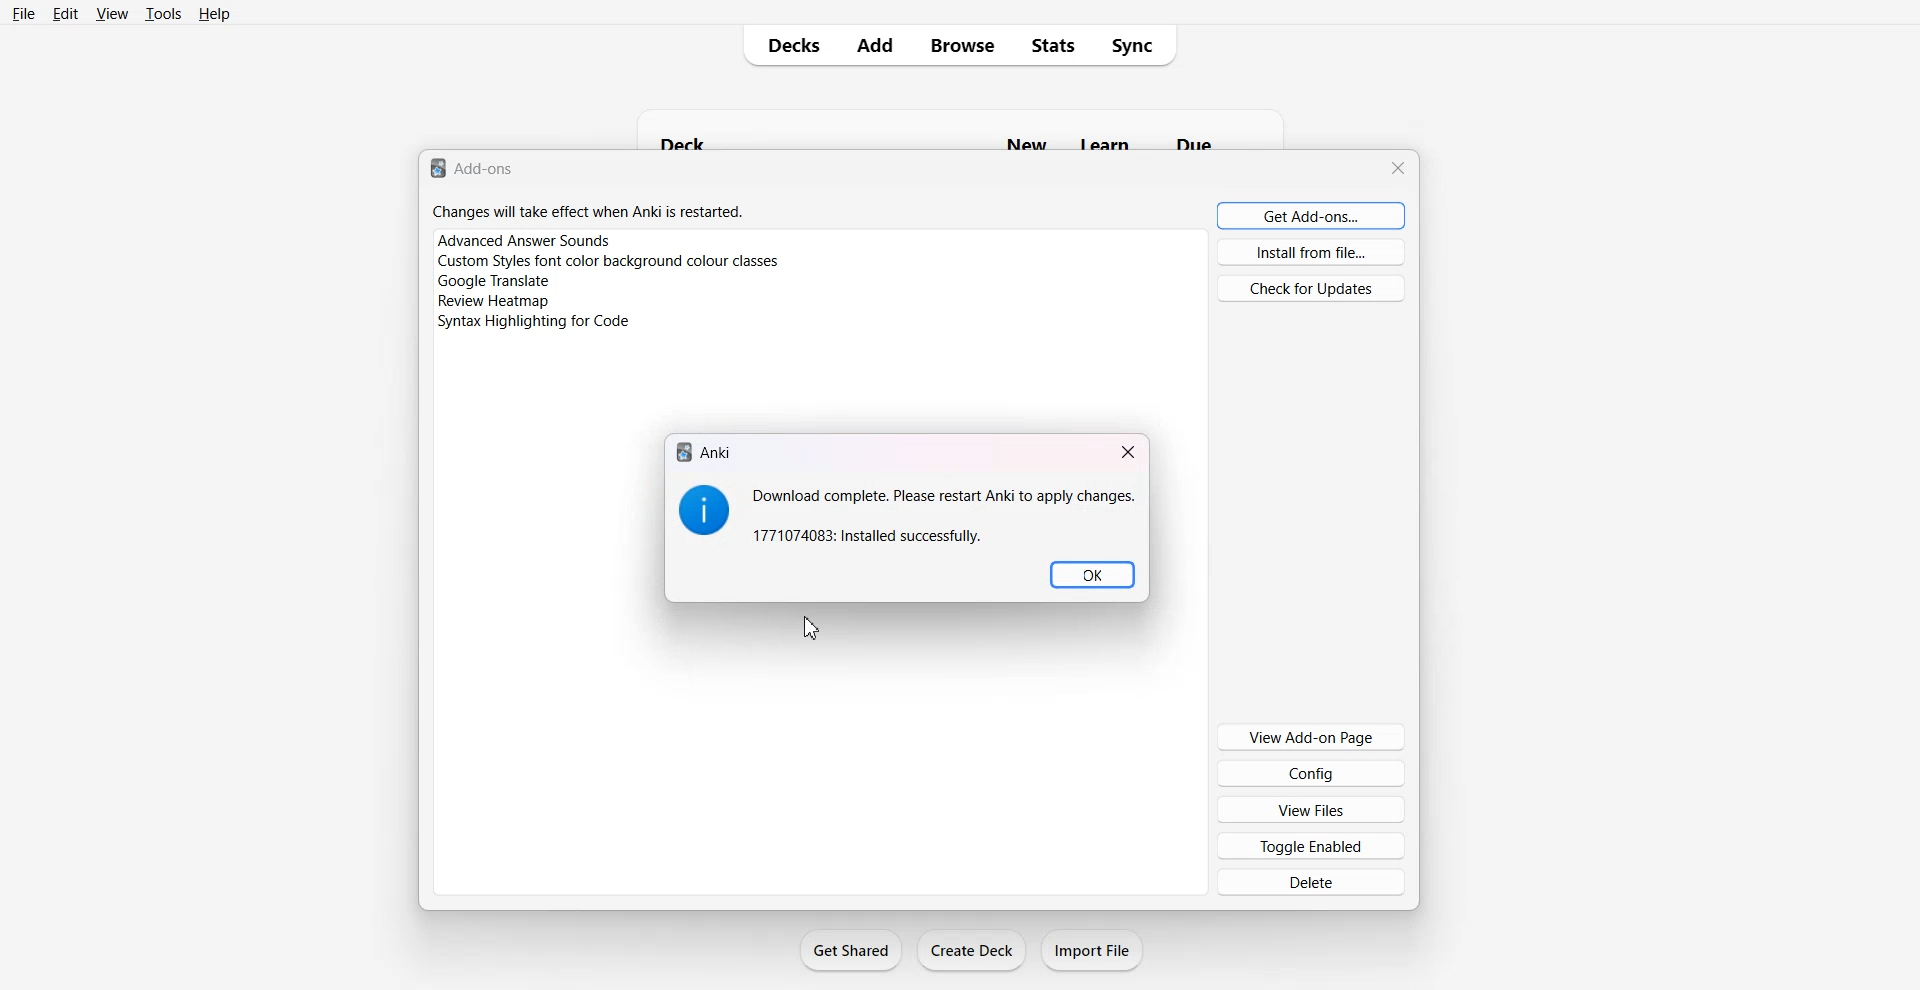  What do you see at coordinates (1142, 45) in the screenshot?
I see `Sync` at bounding box center [1142, 45].